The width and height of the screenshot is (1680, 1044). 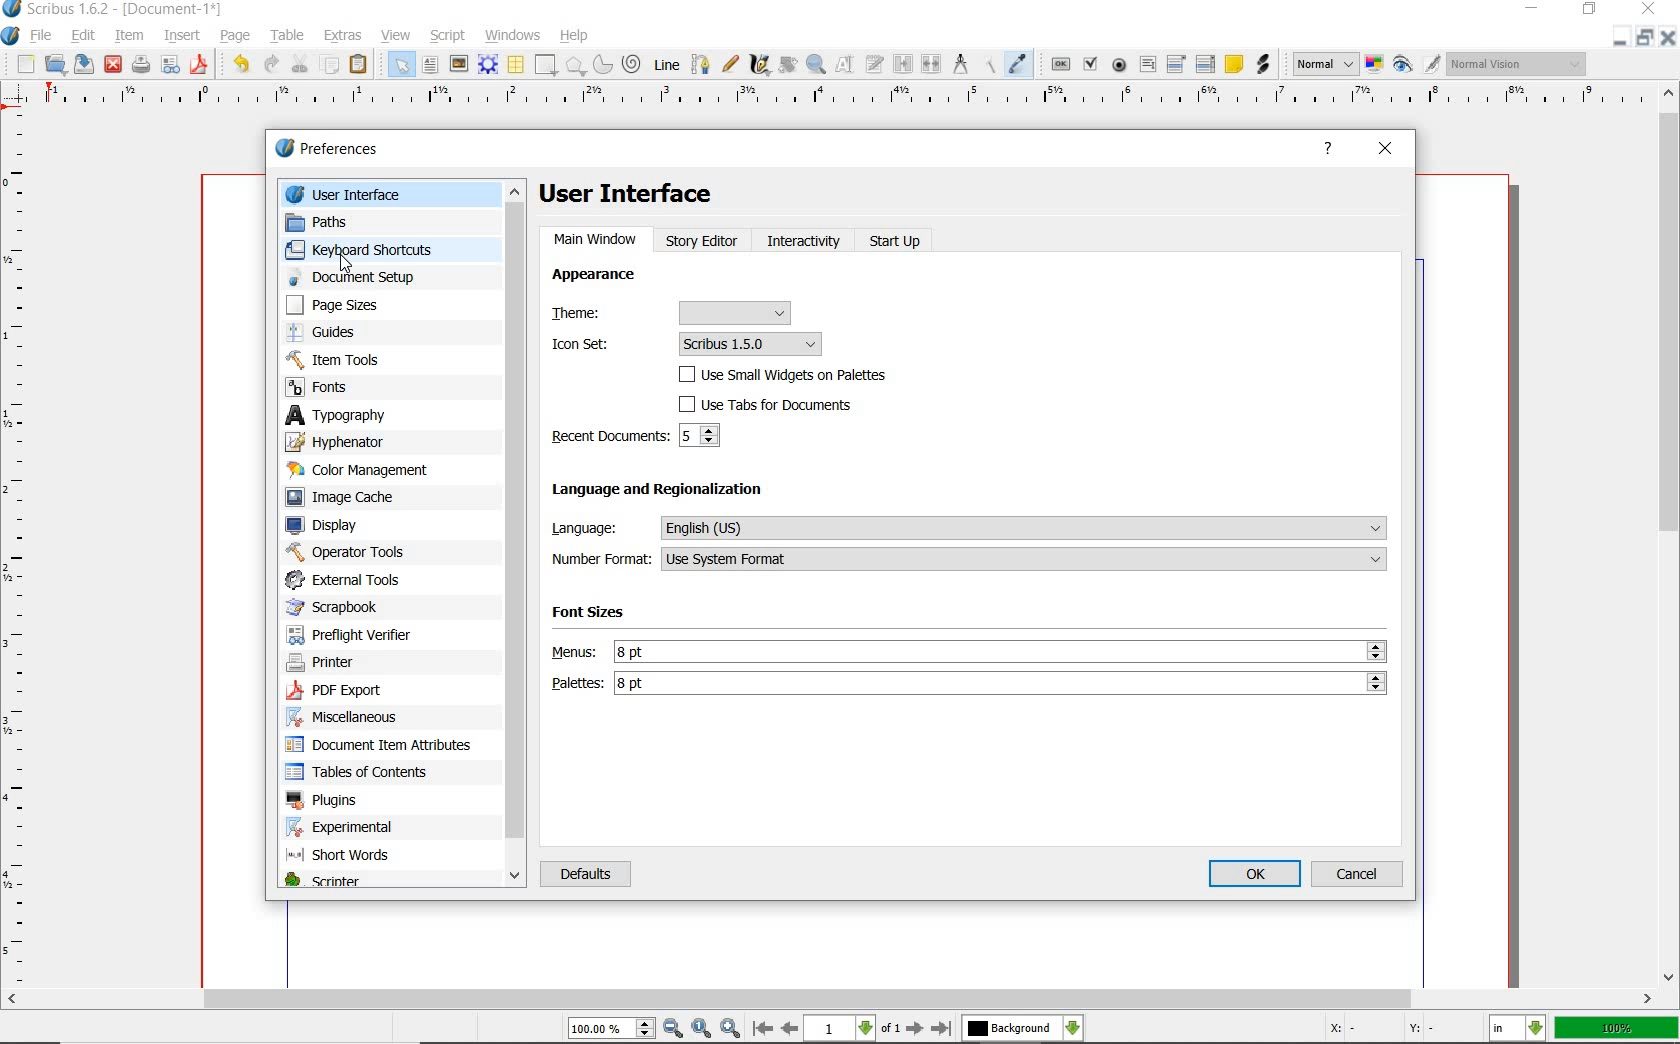 What do you see at coordinates (1670, 535) in the screenshot?
I see `scrollbar` at bounding box center [1670, 535].